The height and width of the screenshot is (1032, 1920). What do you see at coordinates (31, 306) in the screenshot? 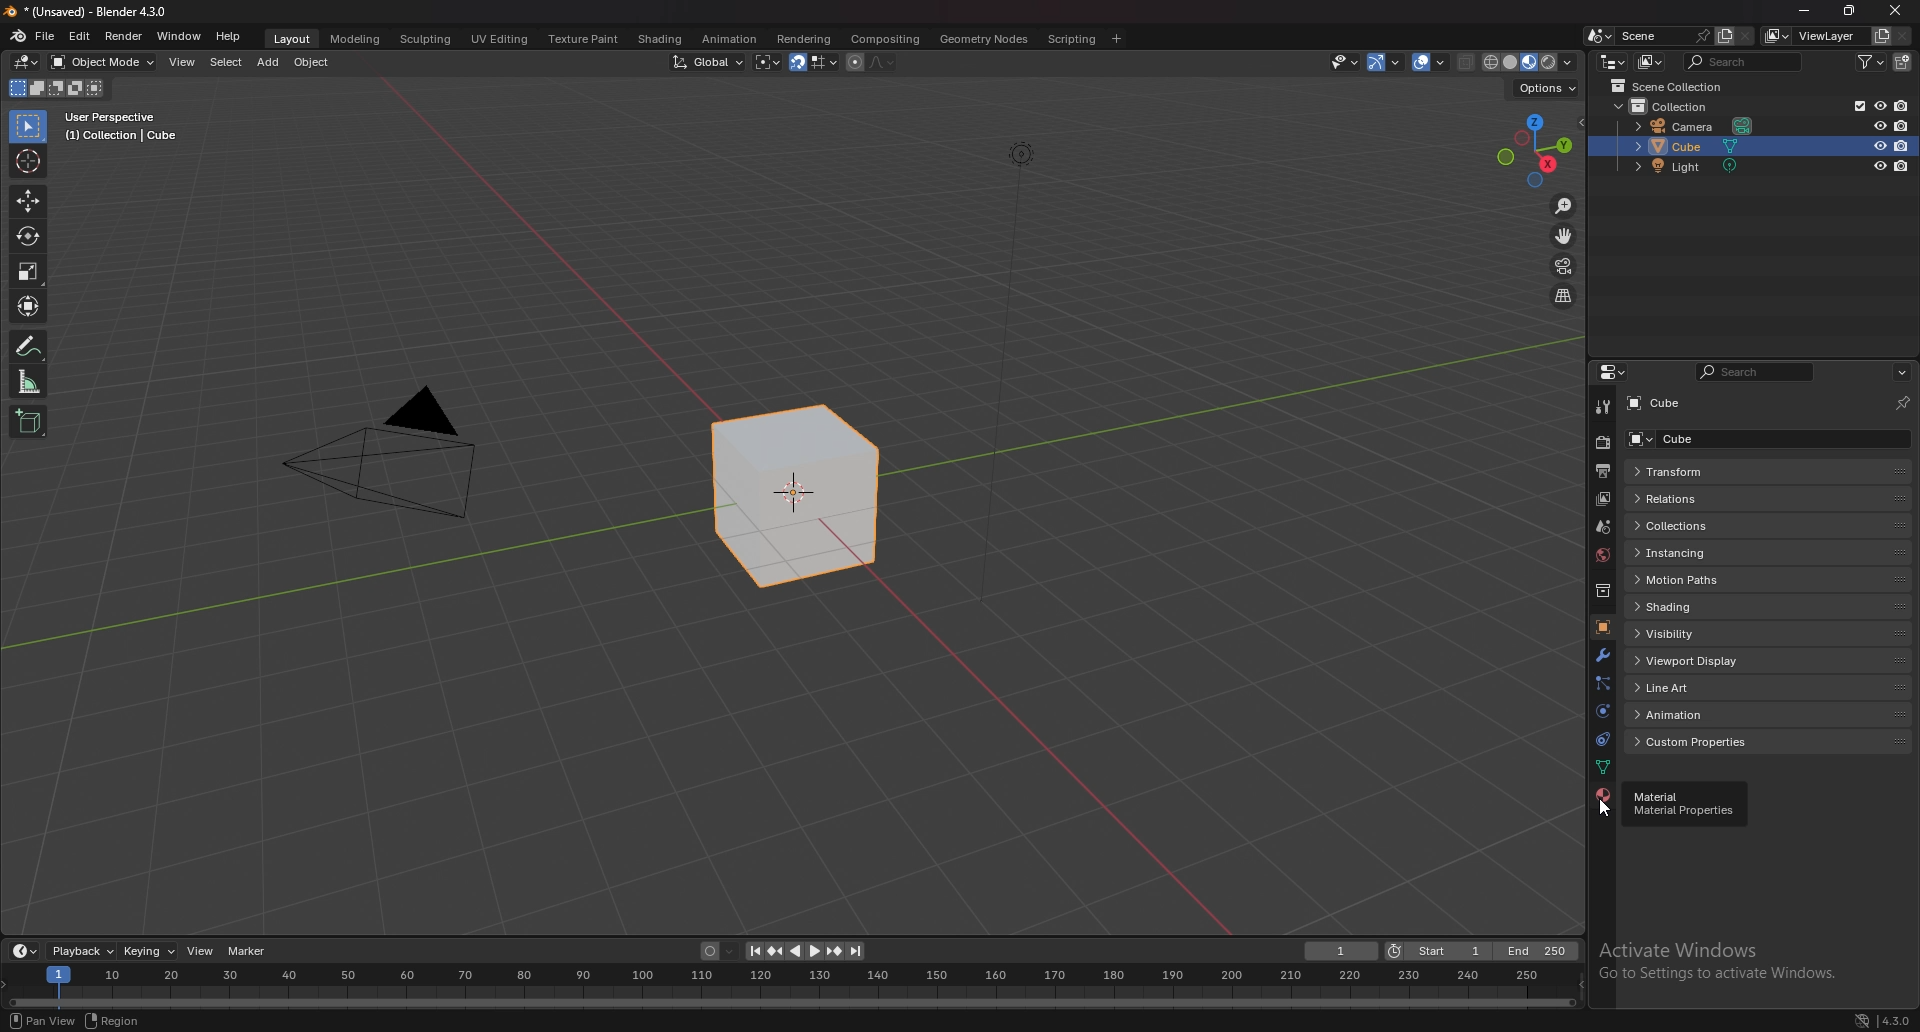
I see `transform` at bounding box center [31, 306].